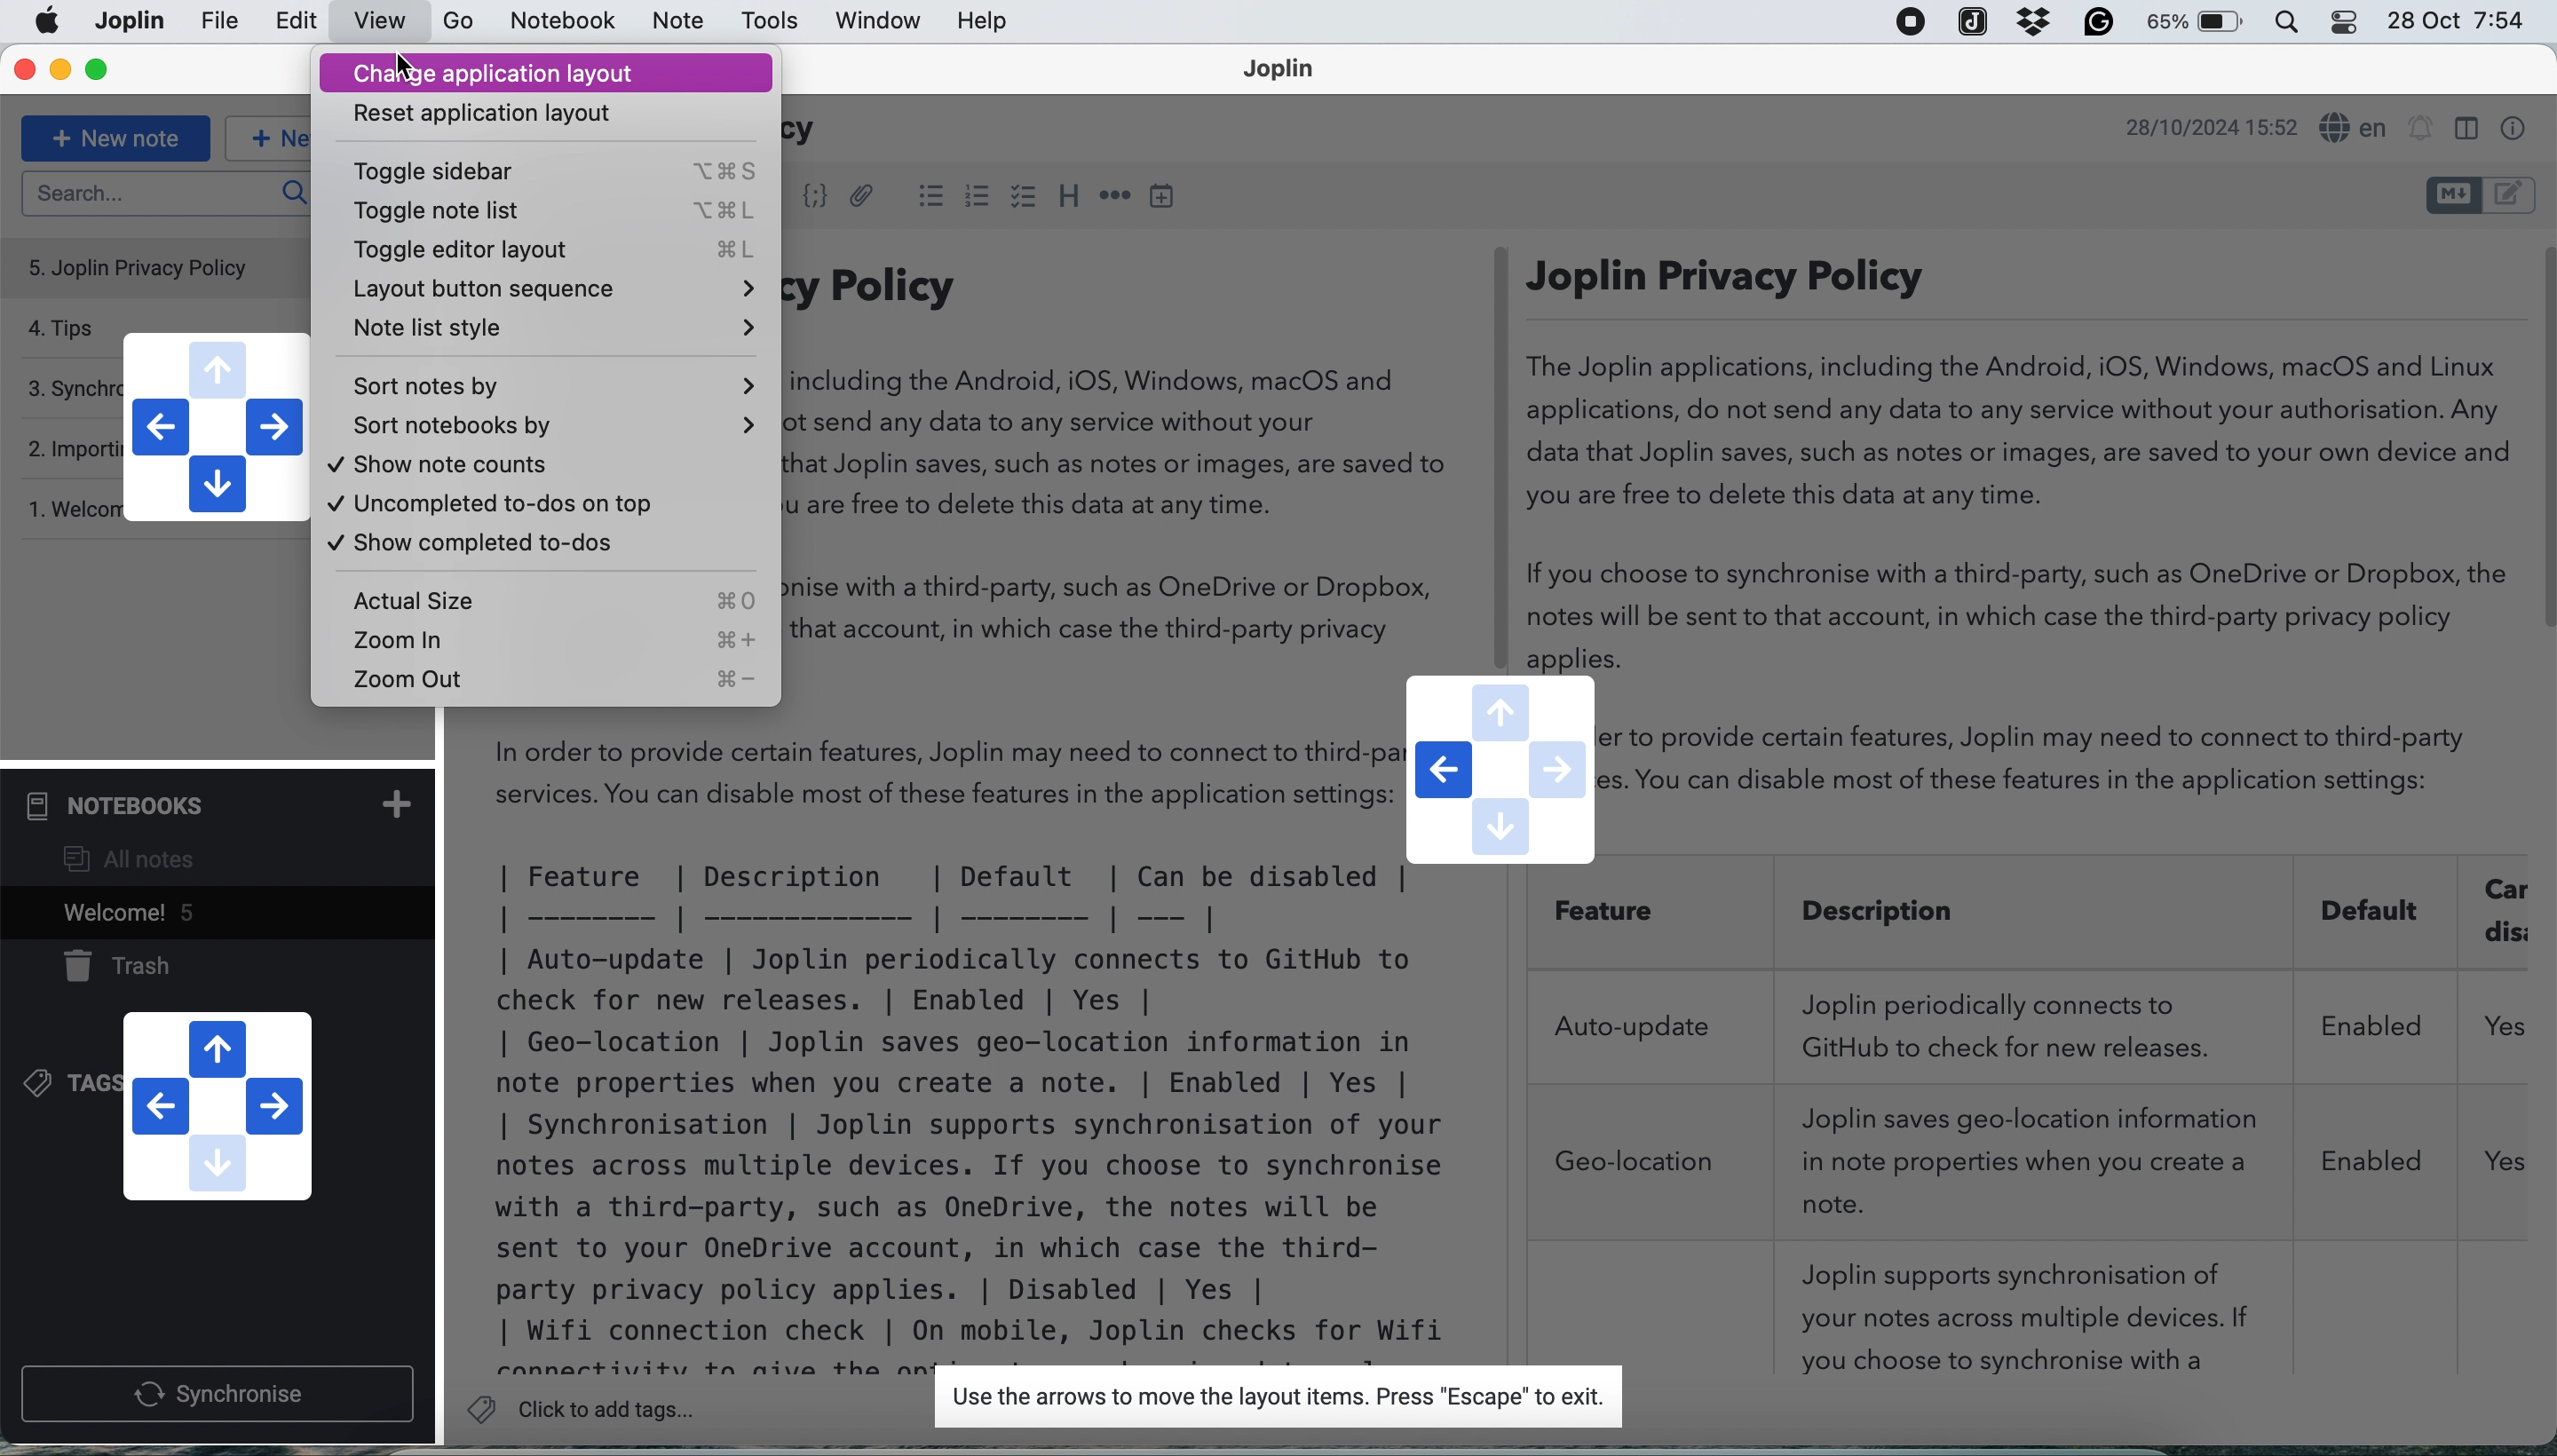 The width and height of the screenshot is (2557, 1456). Describe the element at coordinates (222, 22) in the screenshot. I see `joplin` at that location.